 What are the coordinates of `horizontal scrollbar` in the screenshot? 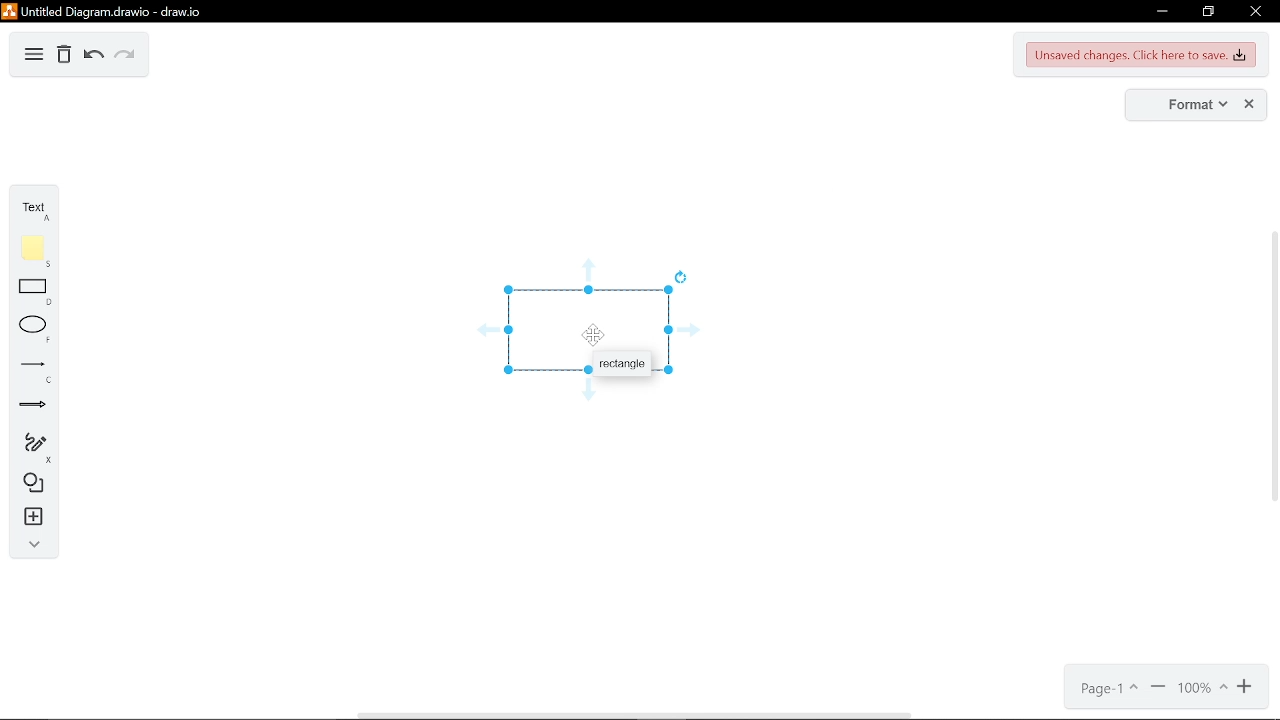 It's located at (633, 714).